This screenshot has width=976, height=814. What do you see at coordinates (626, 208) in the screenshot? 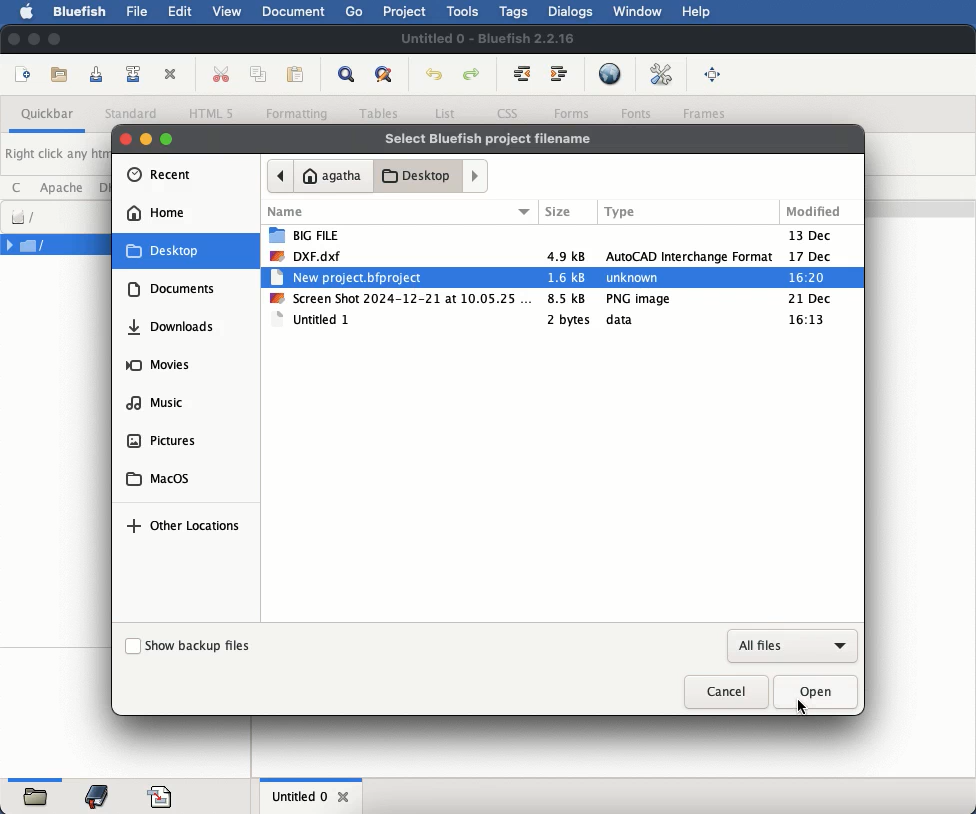
I see `Type` at bounding box center [626, 208].